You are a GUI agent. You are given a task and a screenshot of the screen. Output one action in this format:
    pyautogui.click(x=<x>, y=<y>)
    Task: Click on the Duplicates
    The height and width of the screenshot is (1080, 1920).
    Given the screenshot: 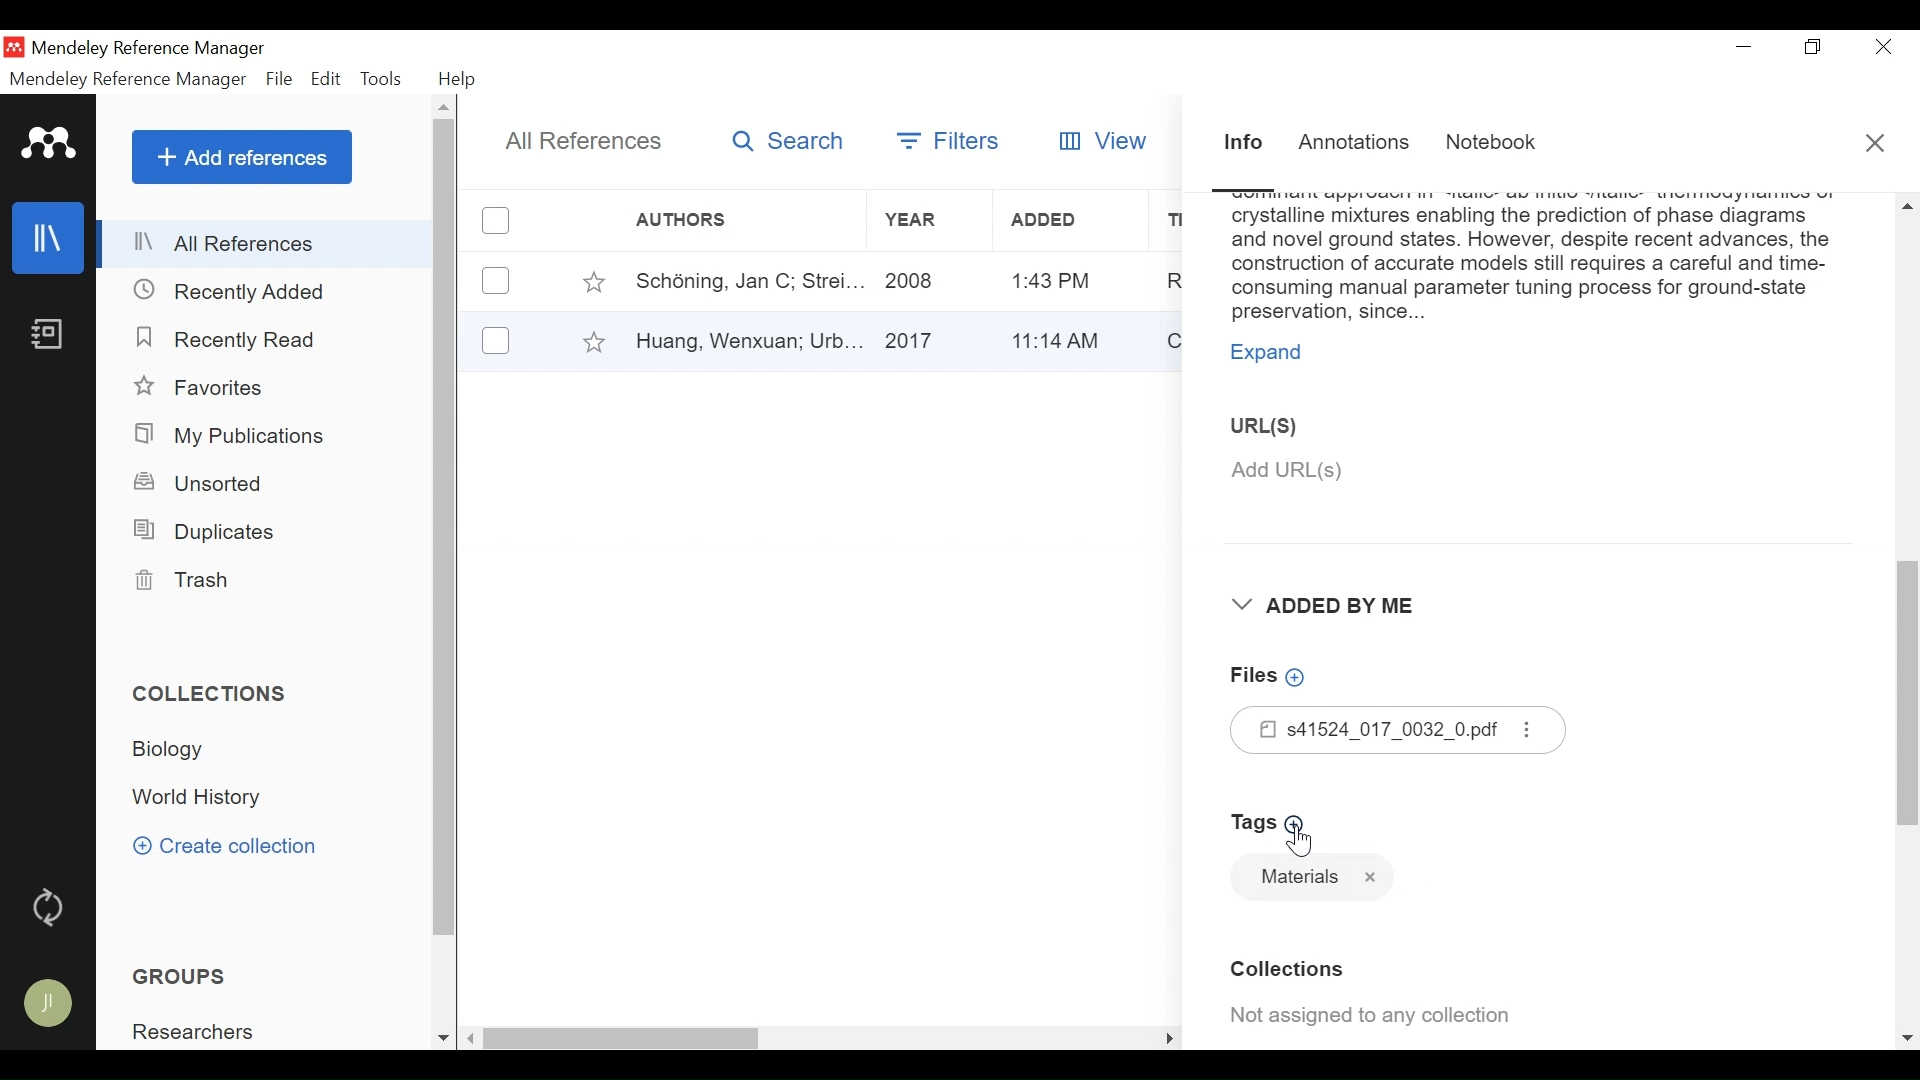 What is the action you would take?
    pyautogui.click(x=202, y=532)
    